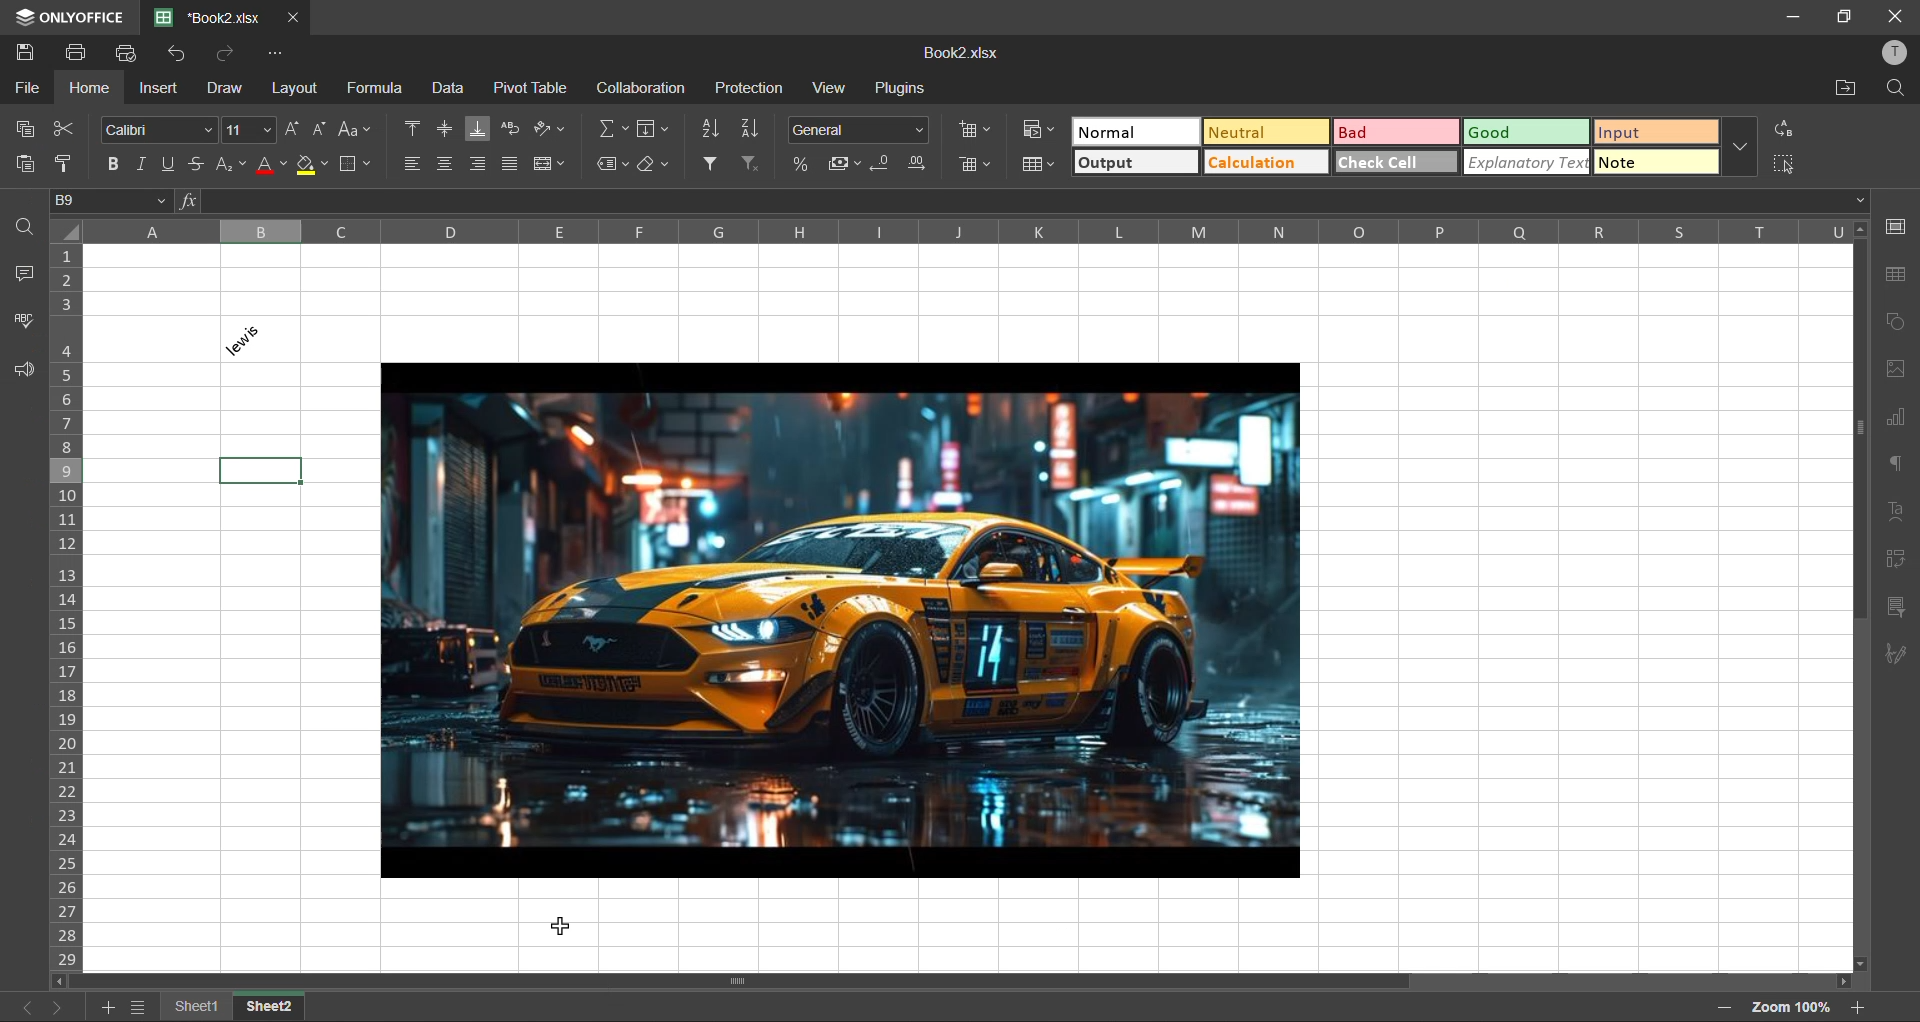  Describe the element at coordinates (1842, 19) in the screenshot. I see `maximize` at that location.